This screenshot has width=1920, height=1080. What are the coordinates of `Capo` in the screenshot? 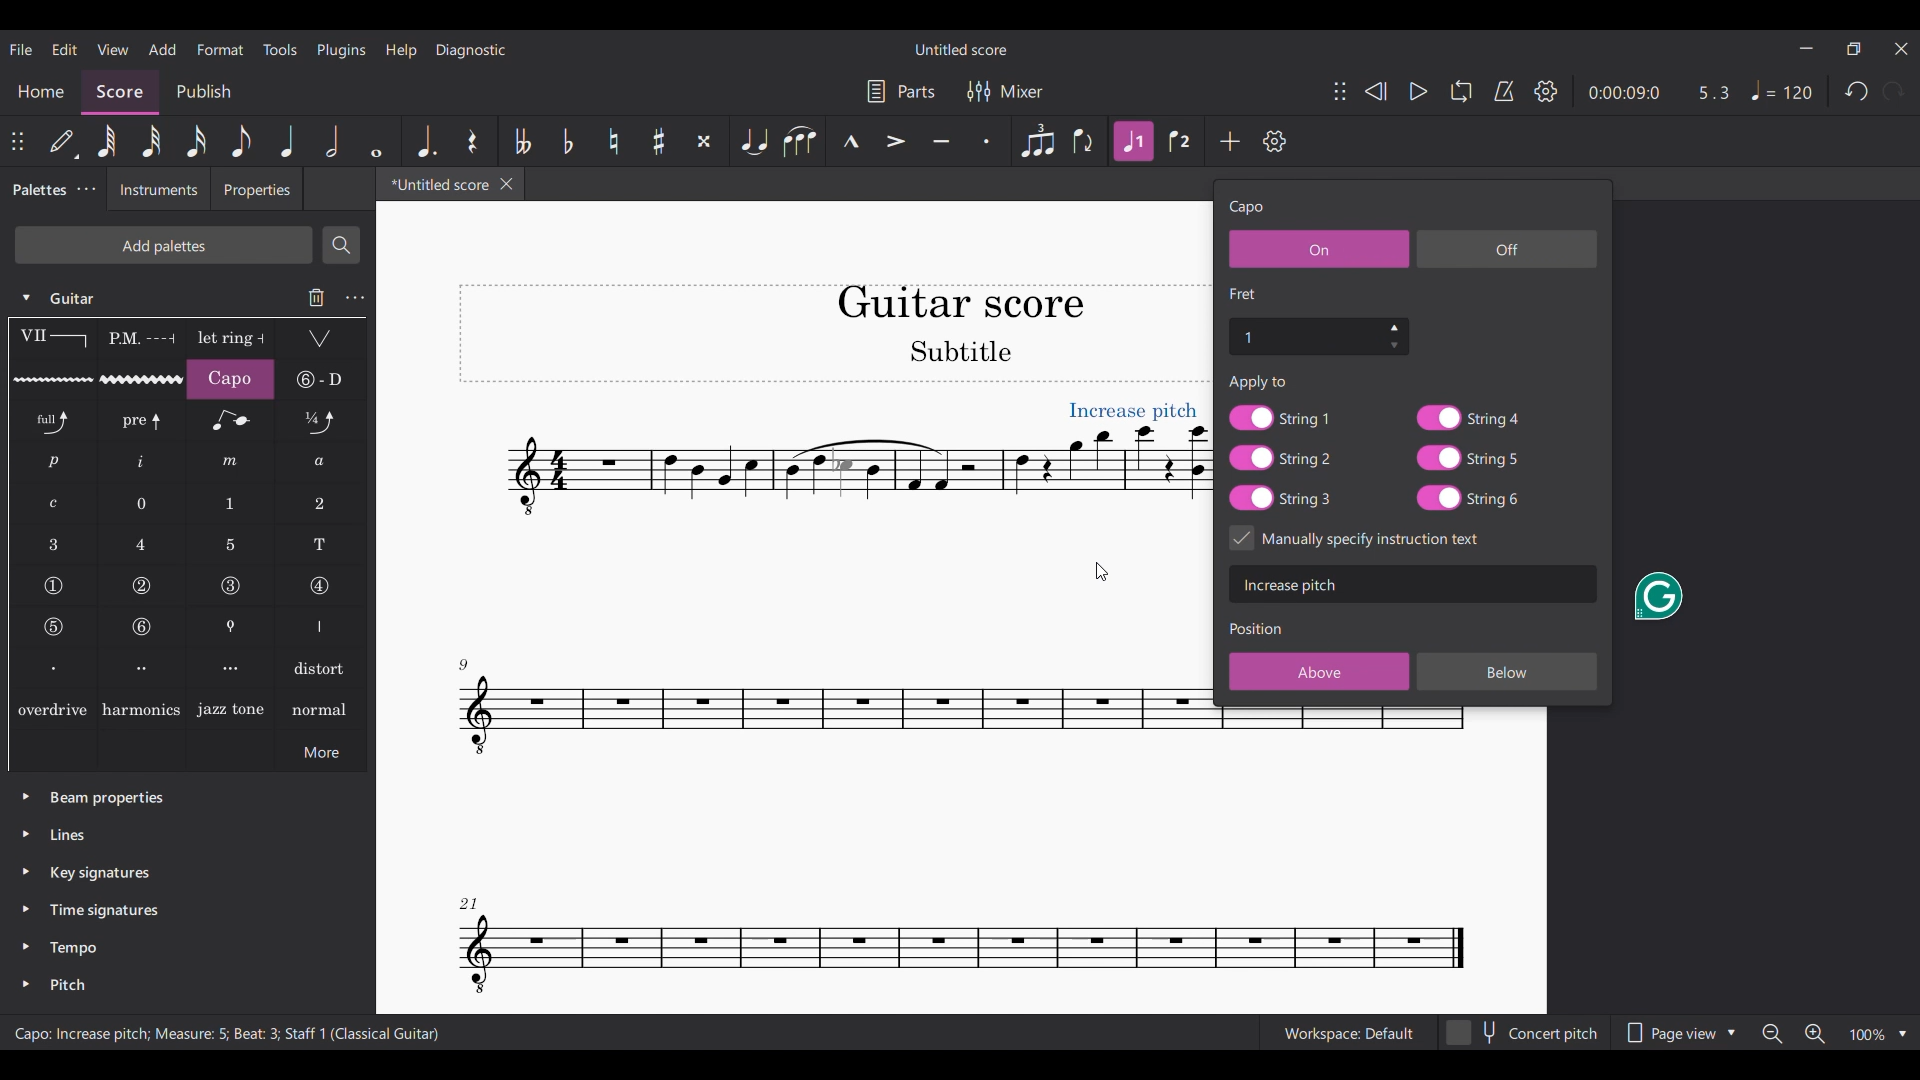 It's located at (230, 379).